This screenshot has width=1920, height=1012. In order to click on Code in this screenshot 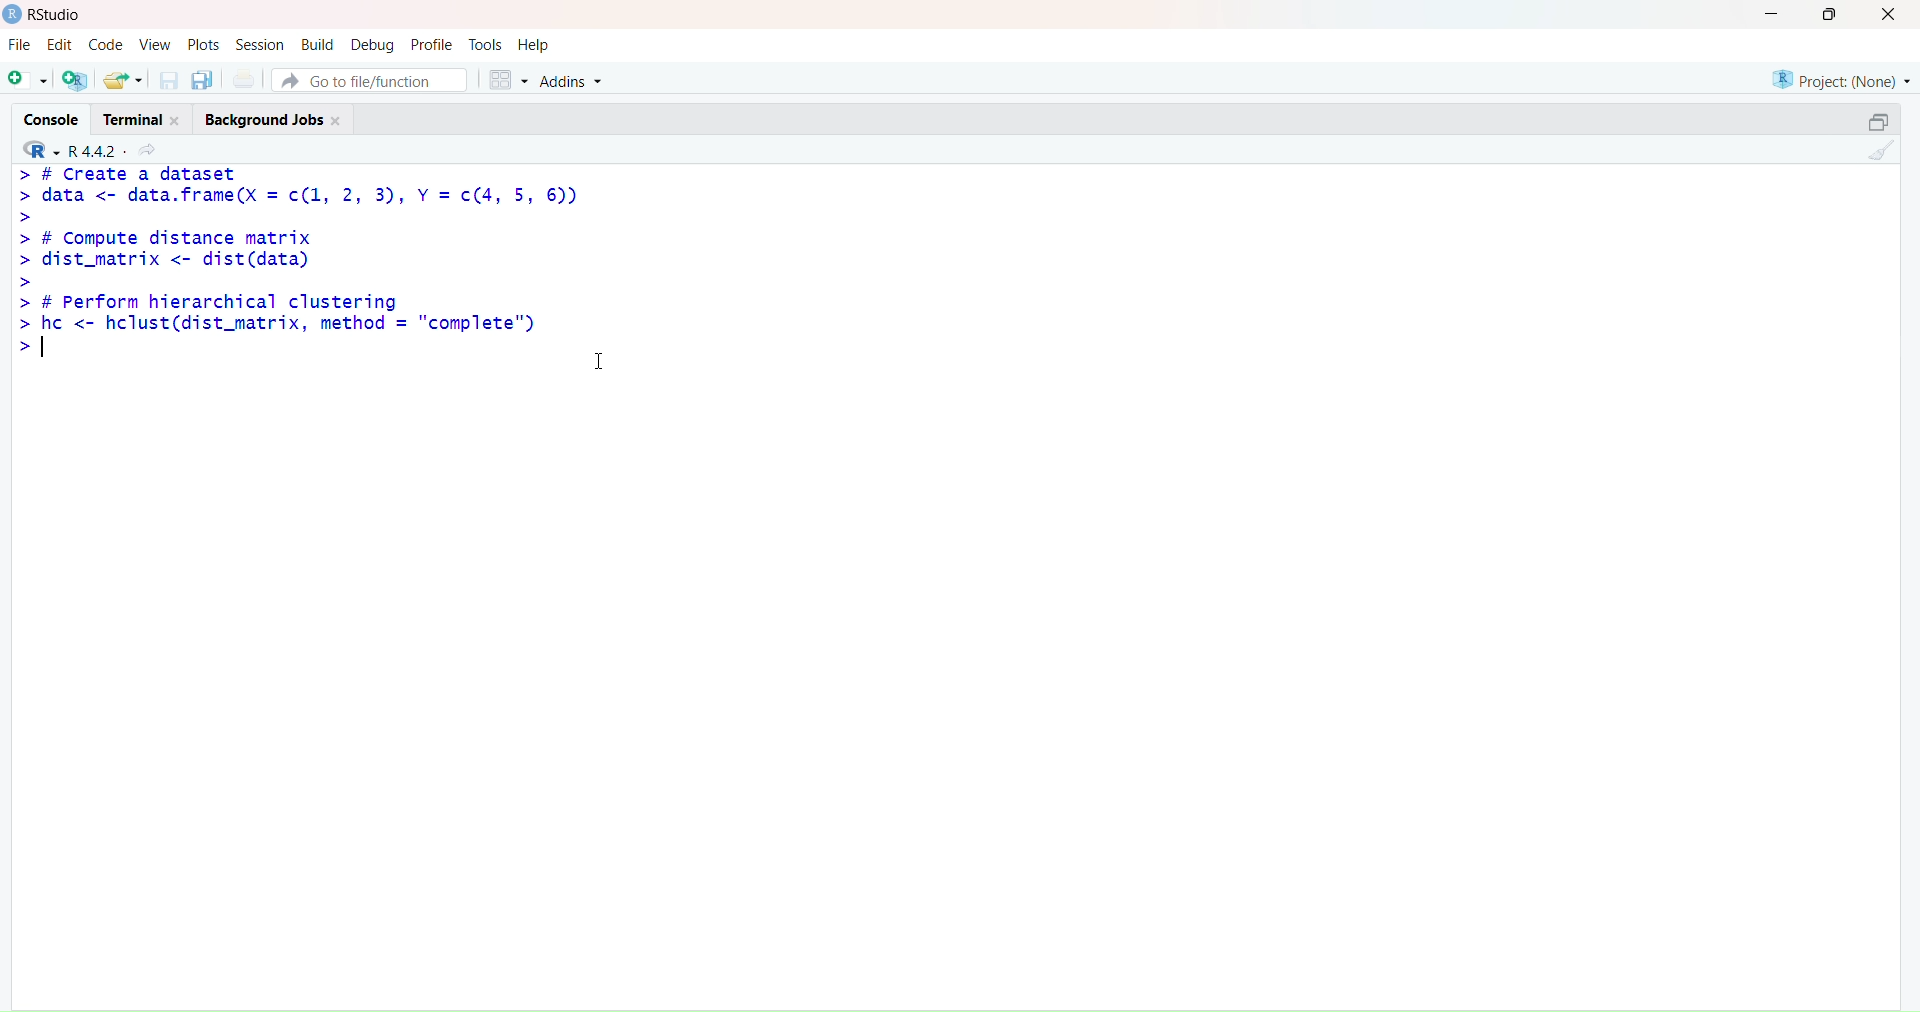, I will do `click(107, 46)`.